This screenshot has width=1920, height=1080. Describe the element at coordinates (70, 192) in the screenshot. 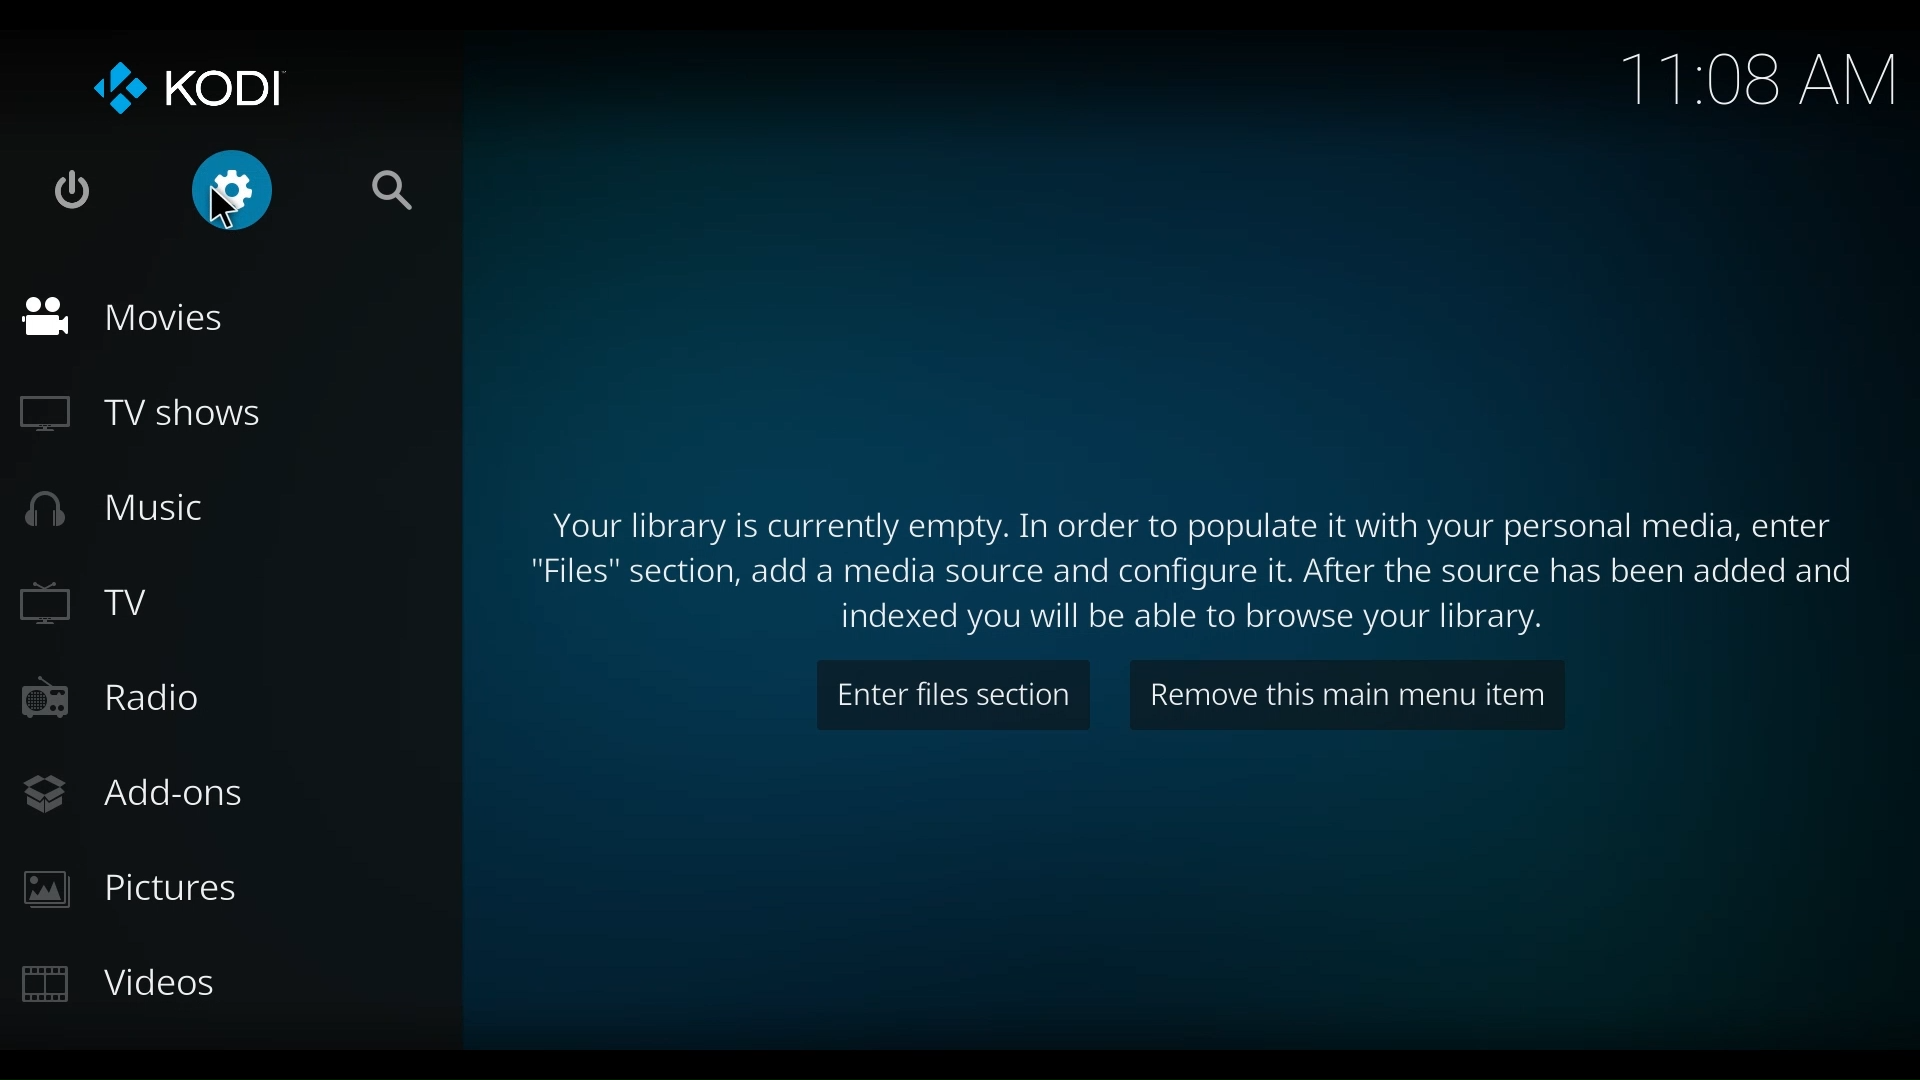

I see `Power options` at that location.